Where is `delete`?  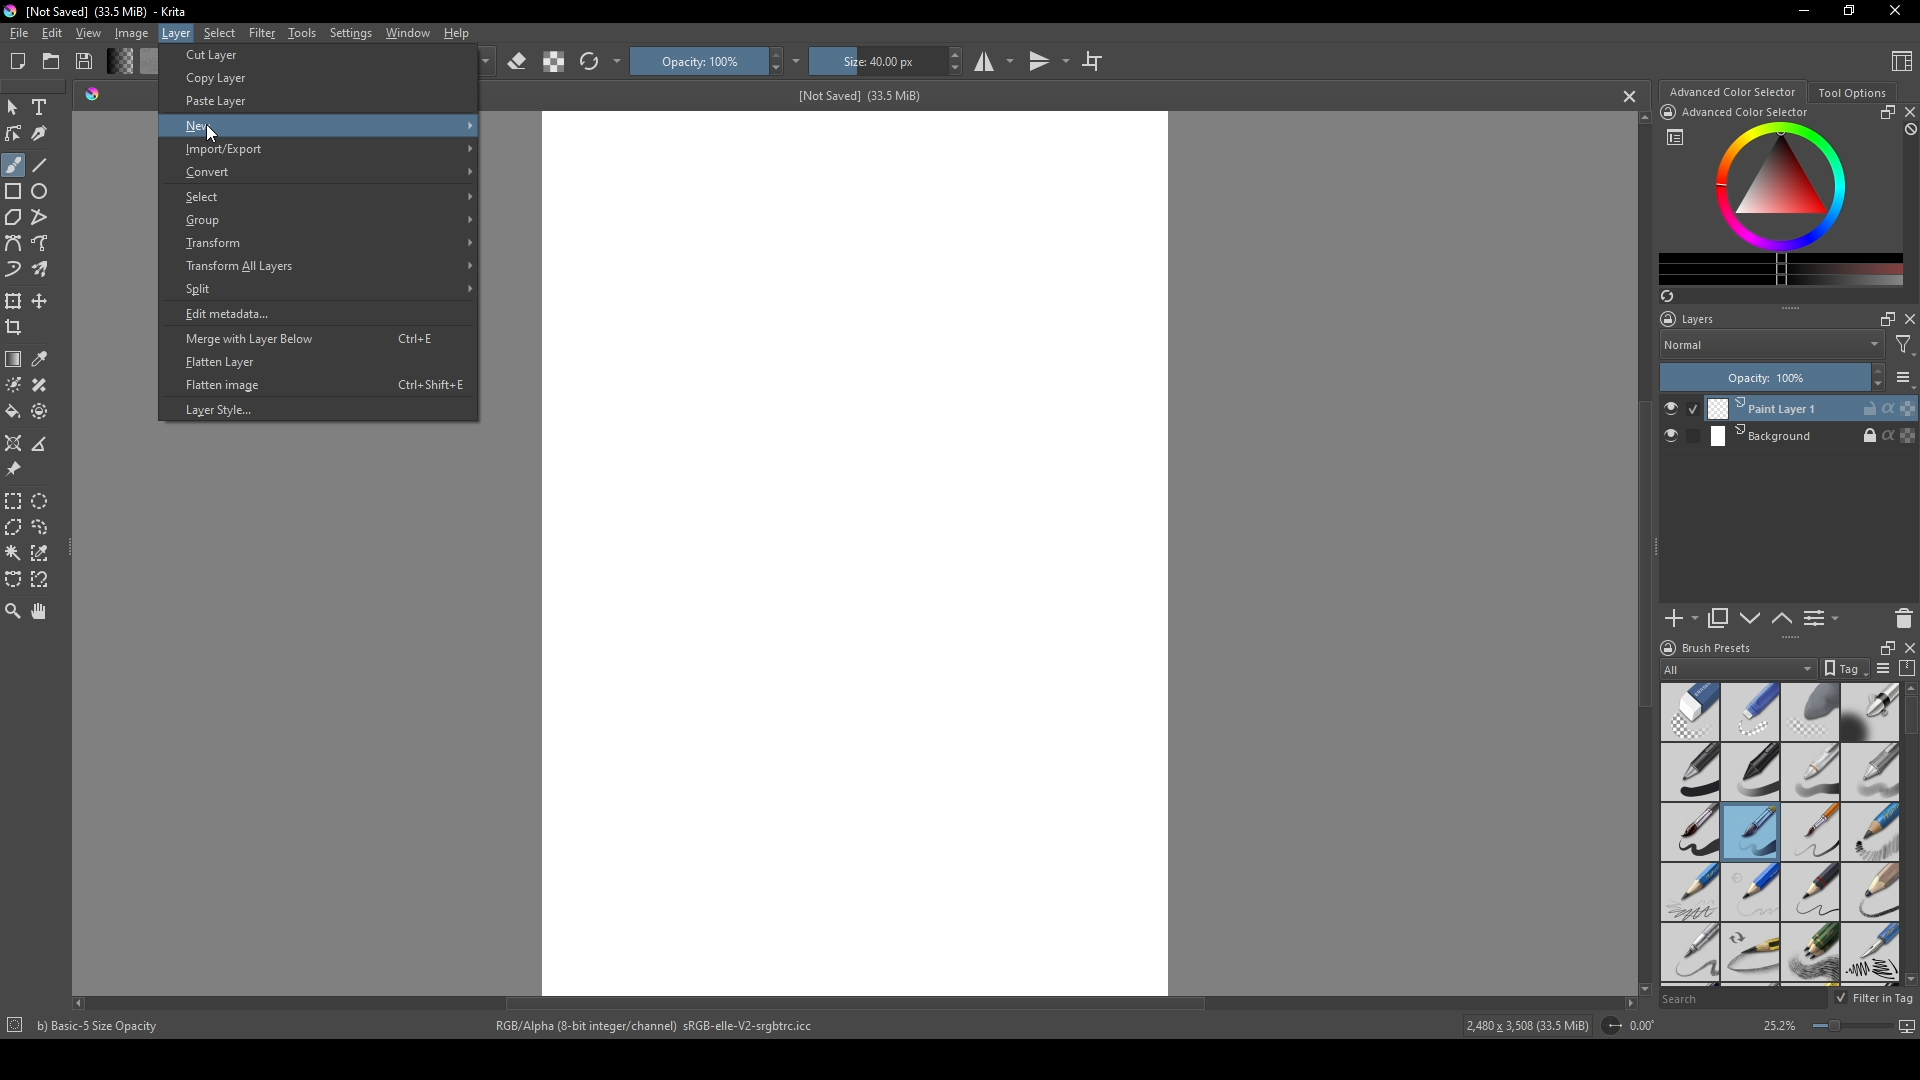 delete is located at coordinates (1904, 618).